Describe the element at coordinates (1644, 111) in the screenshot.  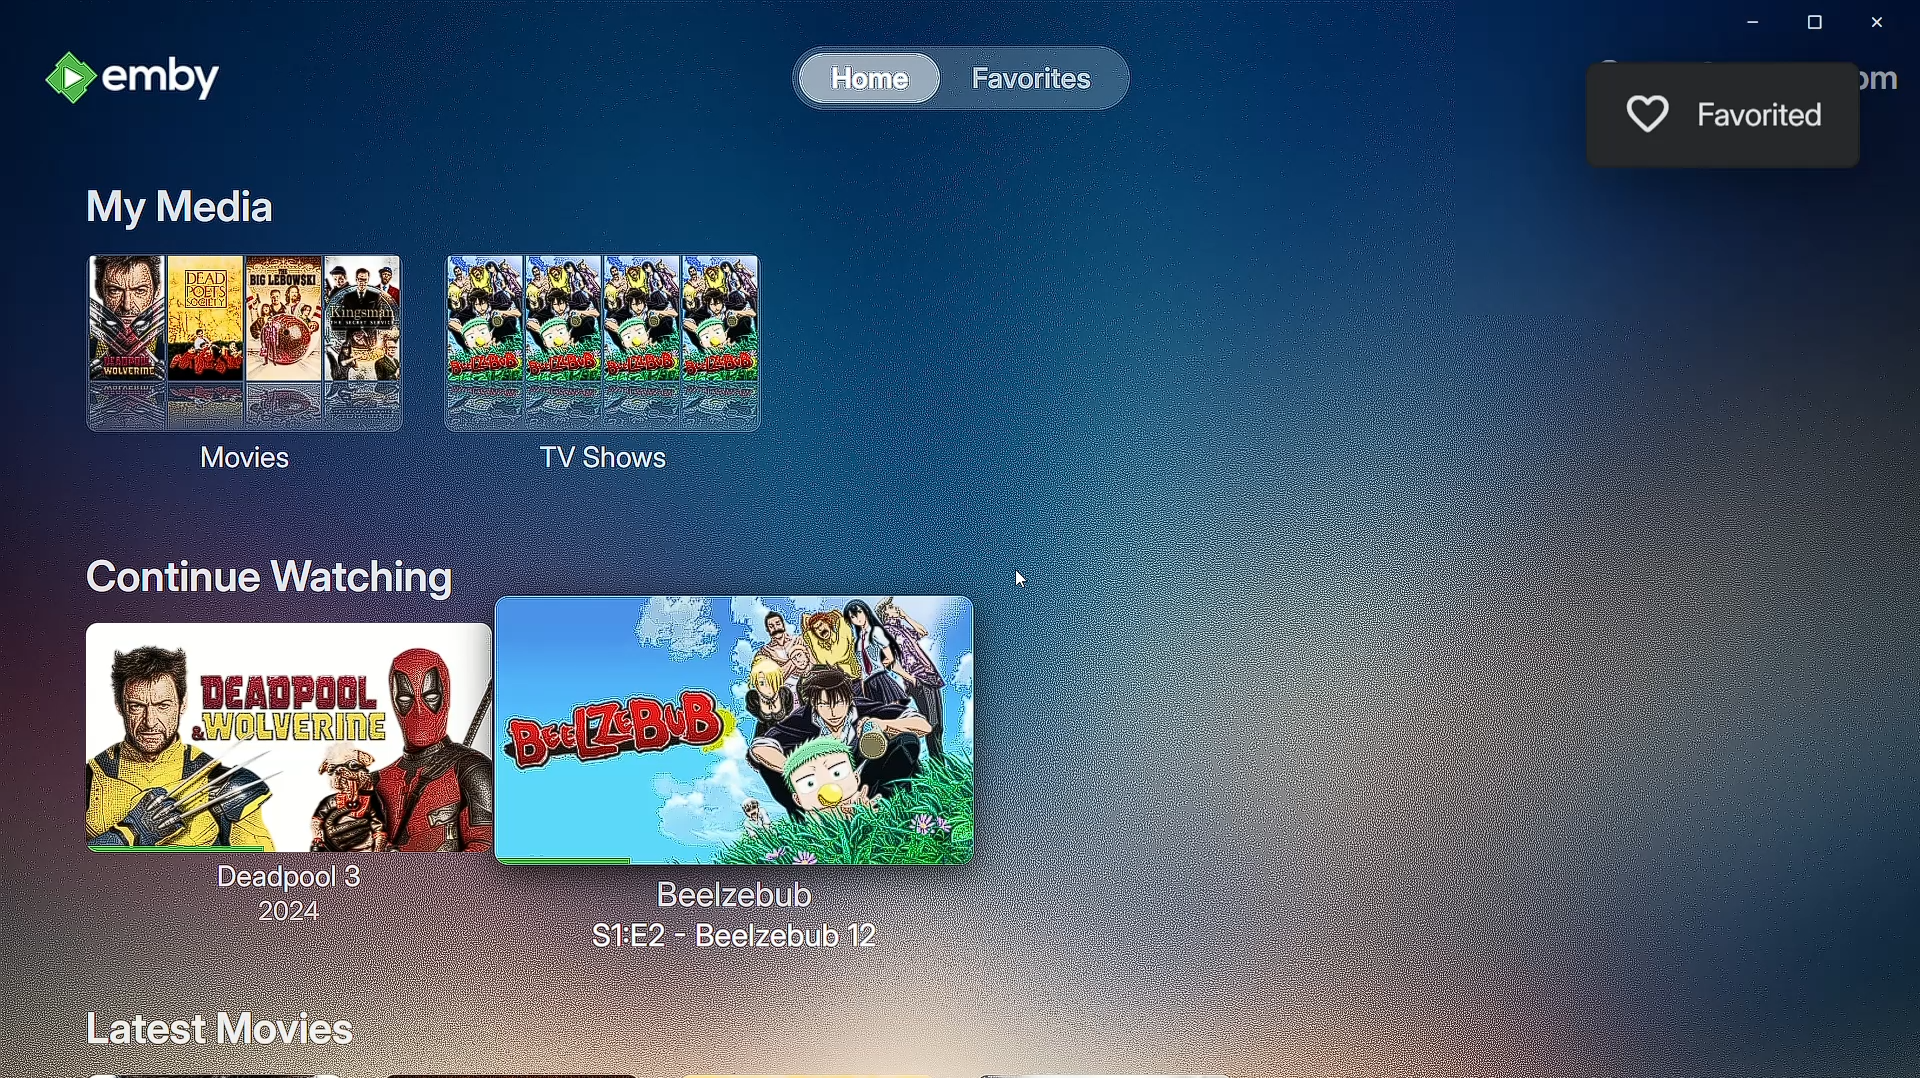
I see `Heart` at that location.